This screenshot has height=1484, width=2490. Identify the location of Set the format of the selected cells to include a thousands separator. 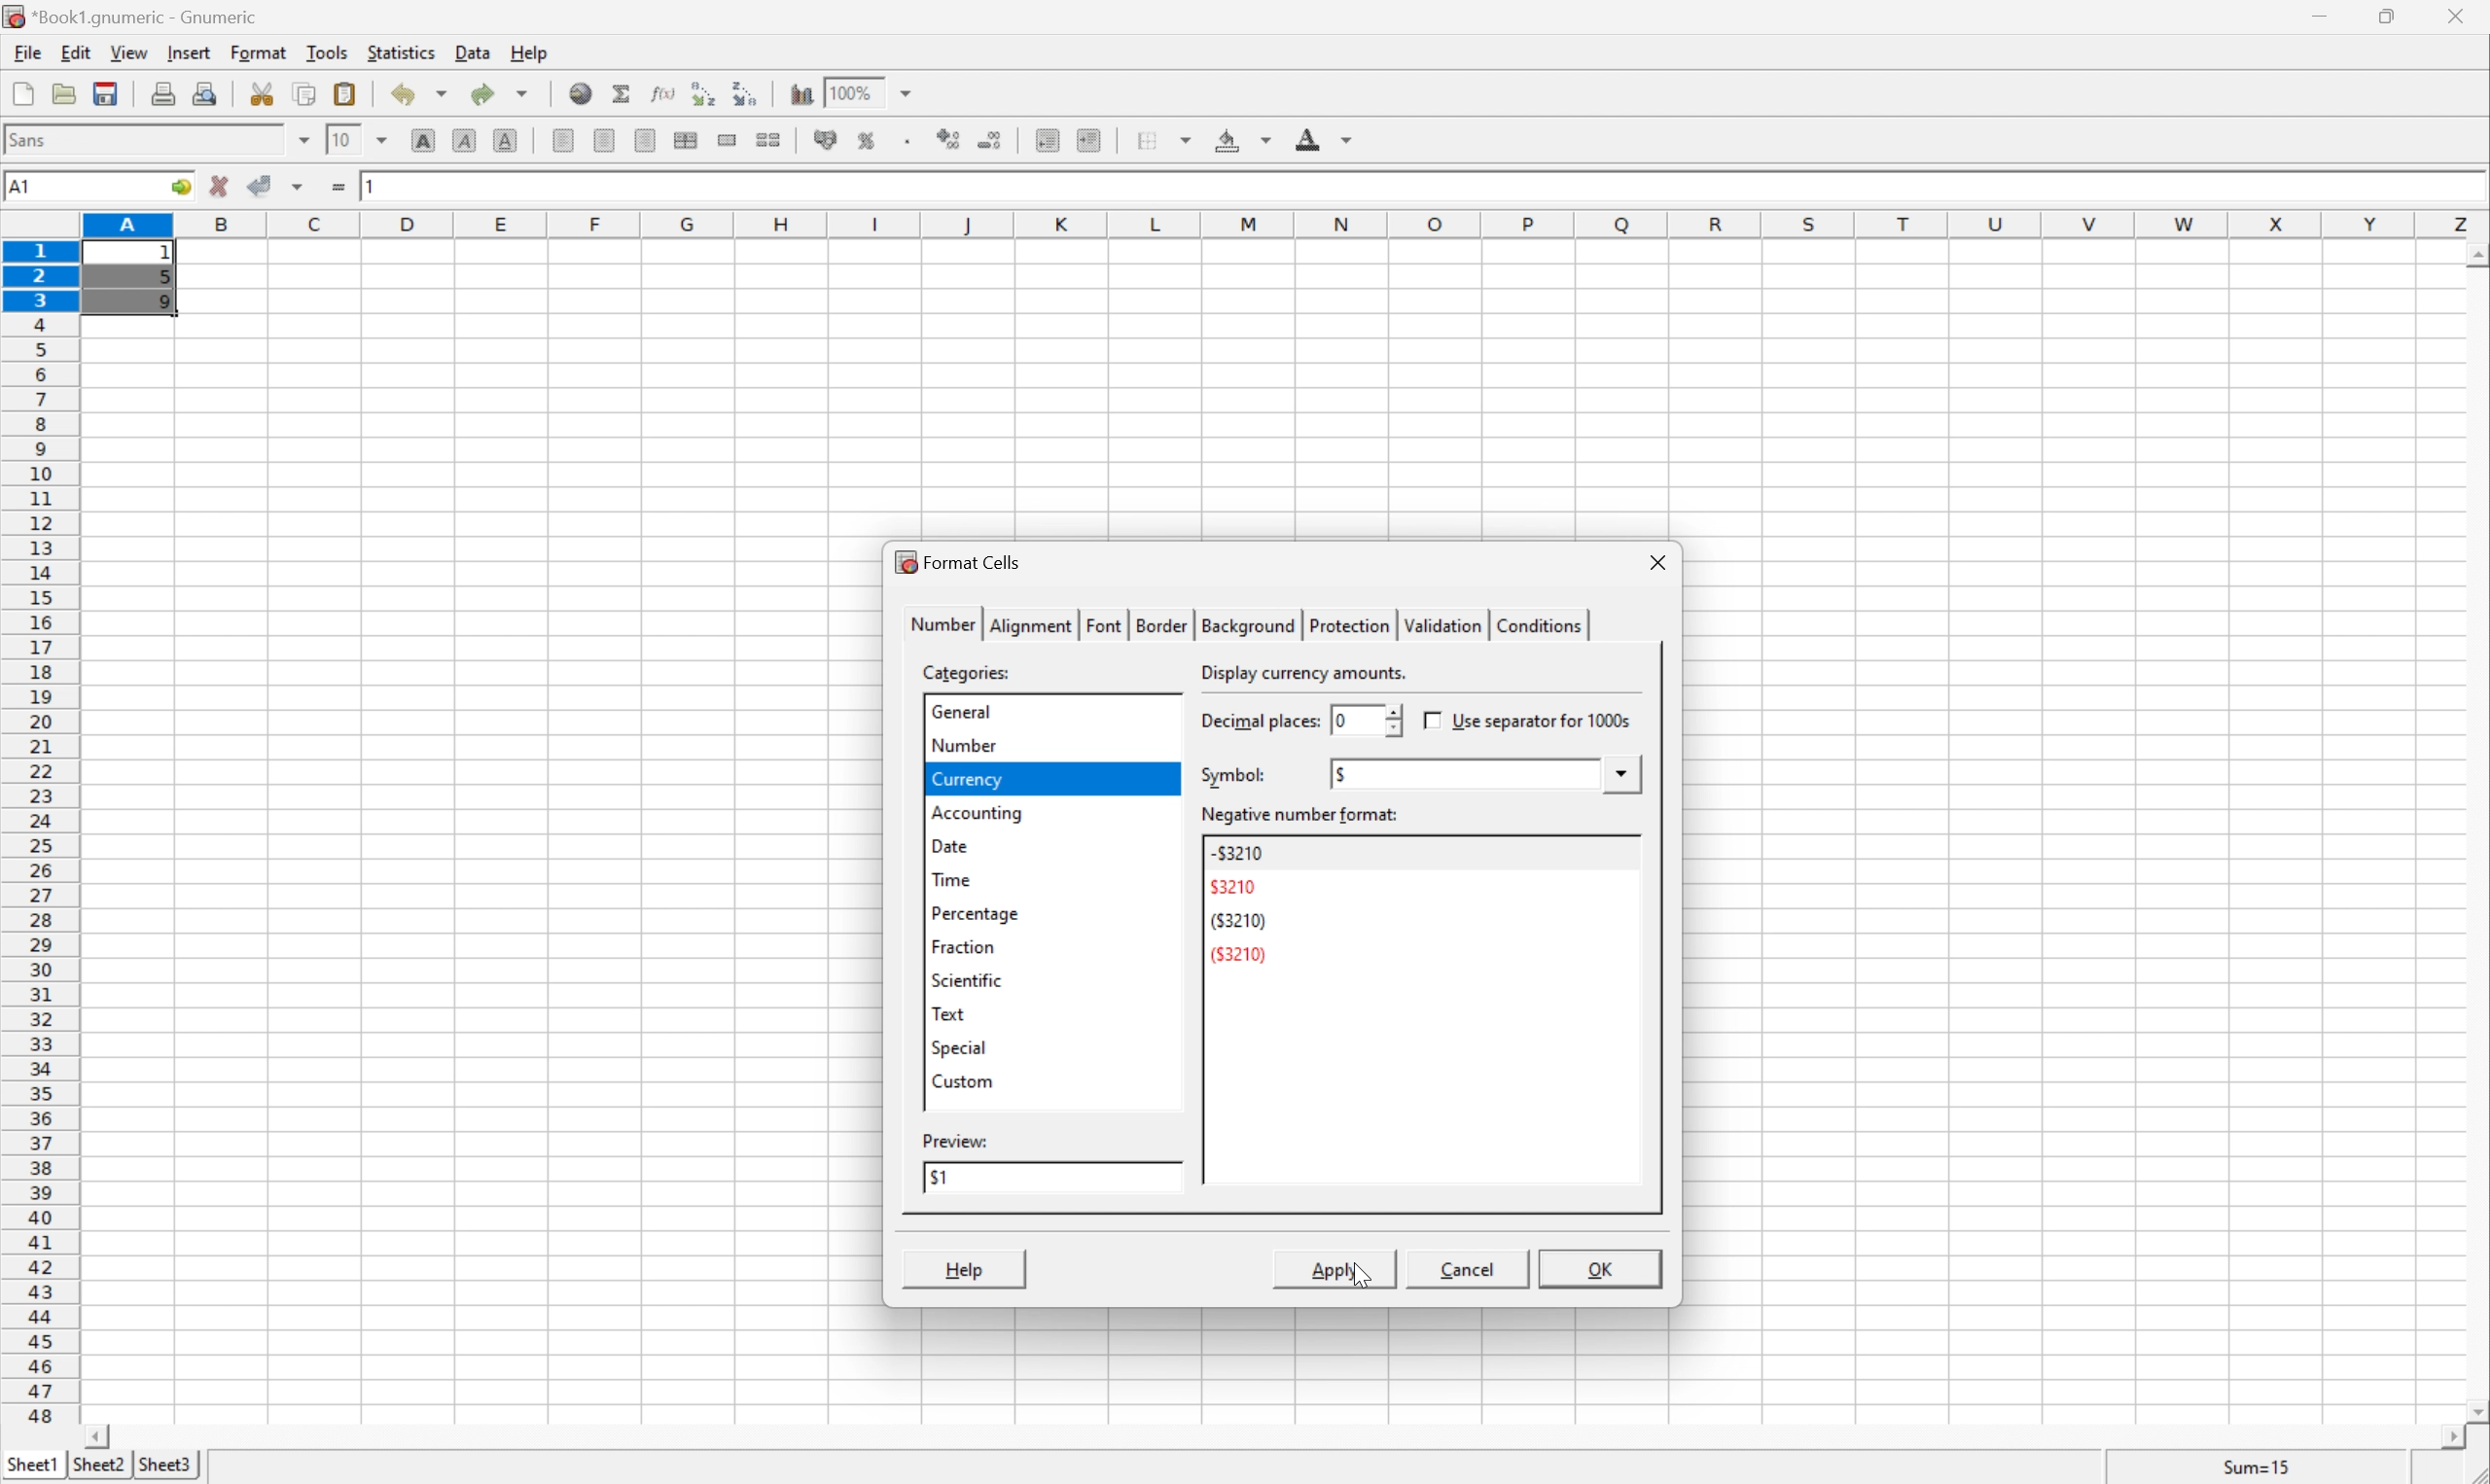
(911, 141).